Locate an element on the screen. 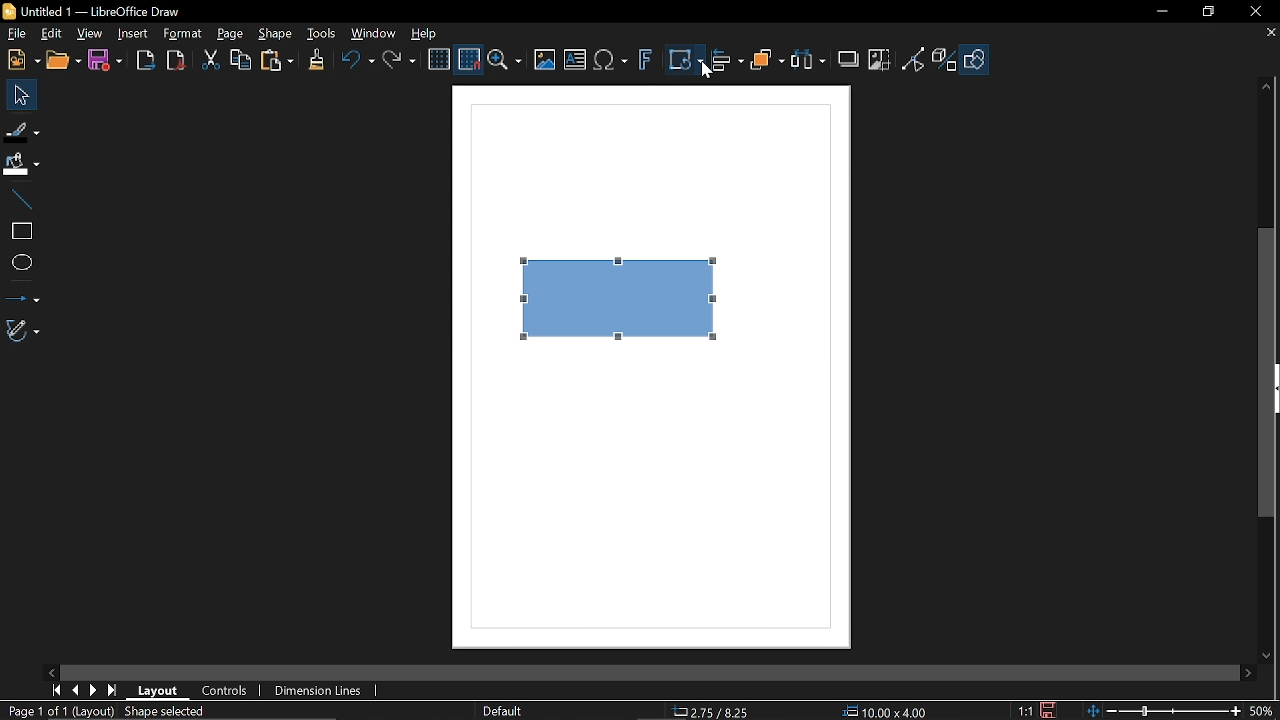 The height and width of the screenshot is (720, 1280). New is located at coordinates (22, 60).